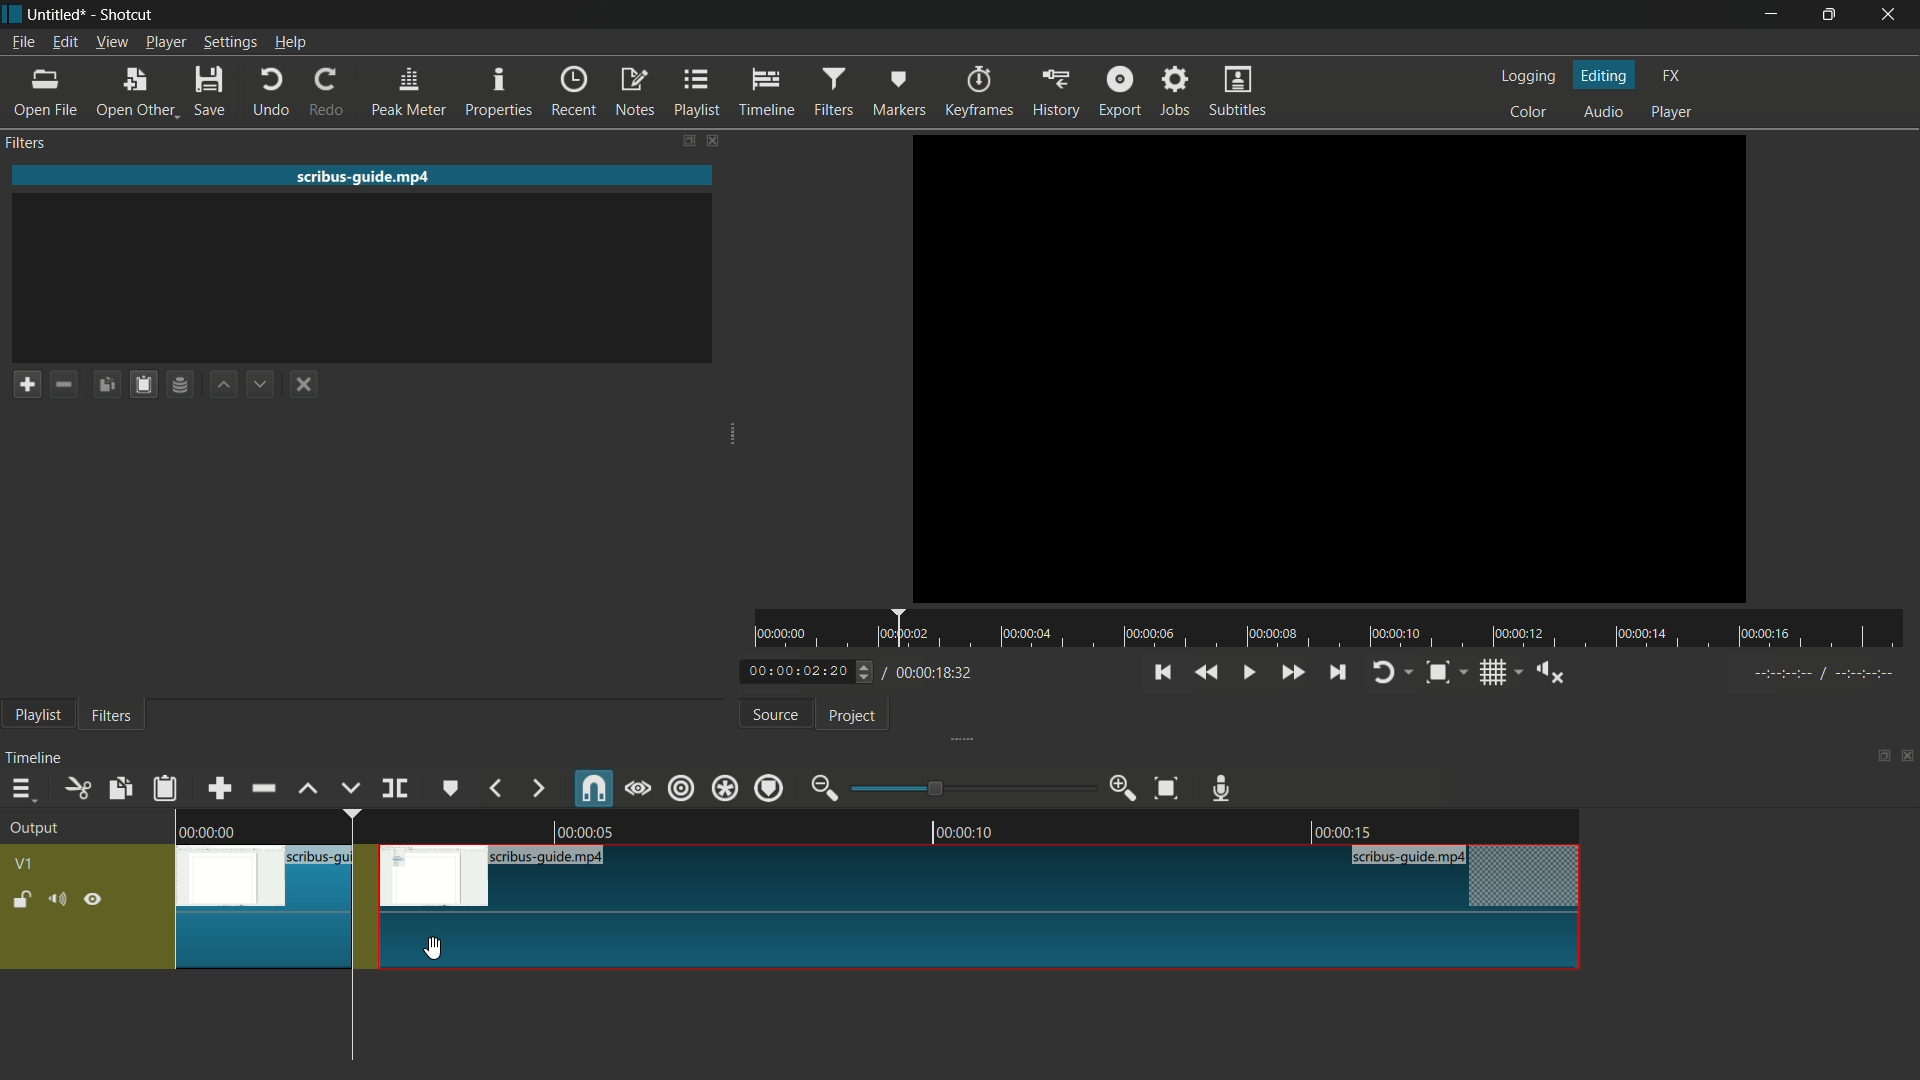 Image resolution: width=1920 pixels, height=1080 pixels. What do you see at coordinates (1339, 672) in the screenshot?
I see `skip to the next point` at bounding box center [1339, 672].